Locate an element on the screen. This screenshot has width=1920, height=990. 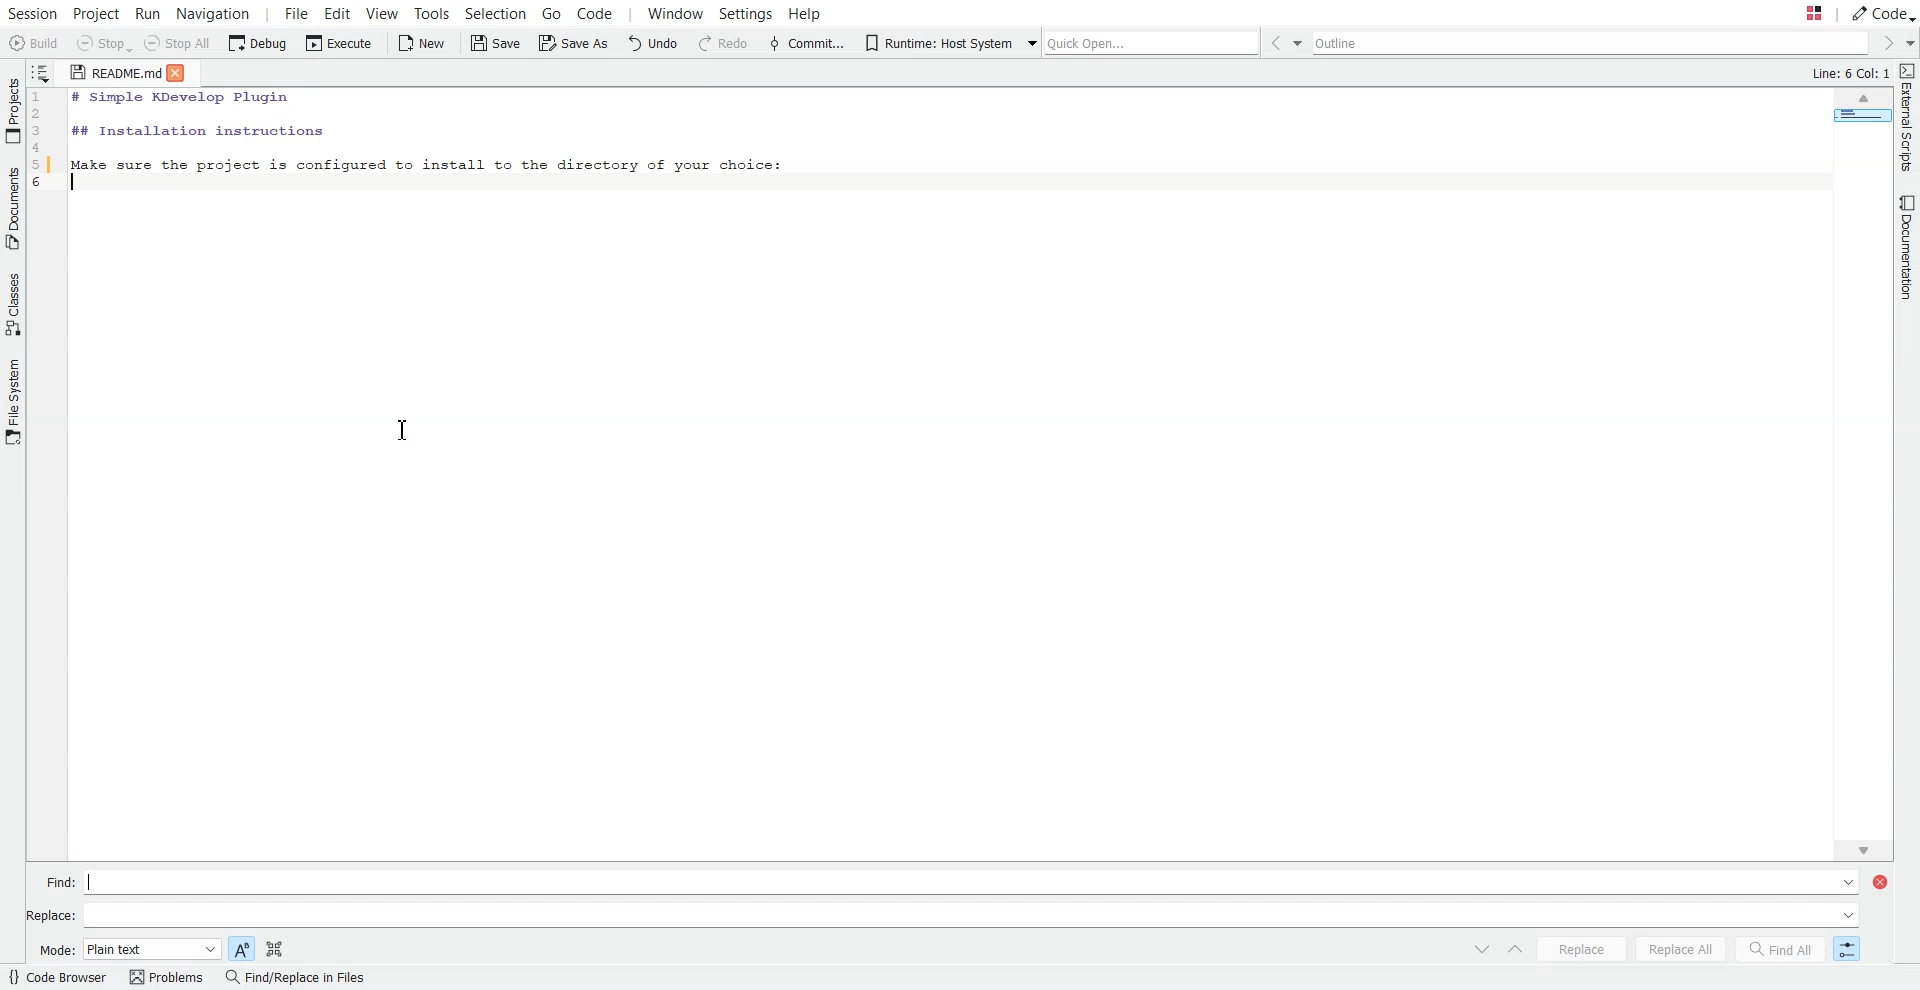
Commit is located at coordinates (806, 43).